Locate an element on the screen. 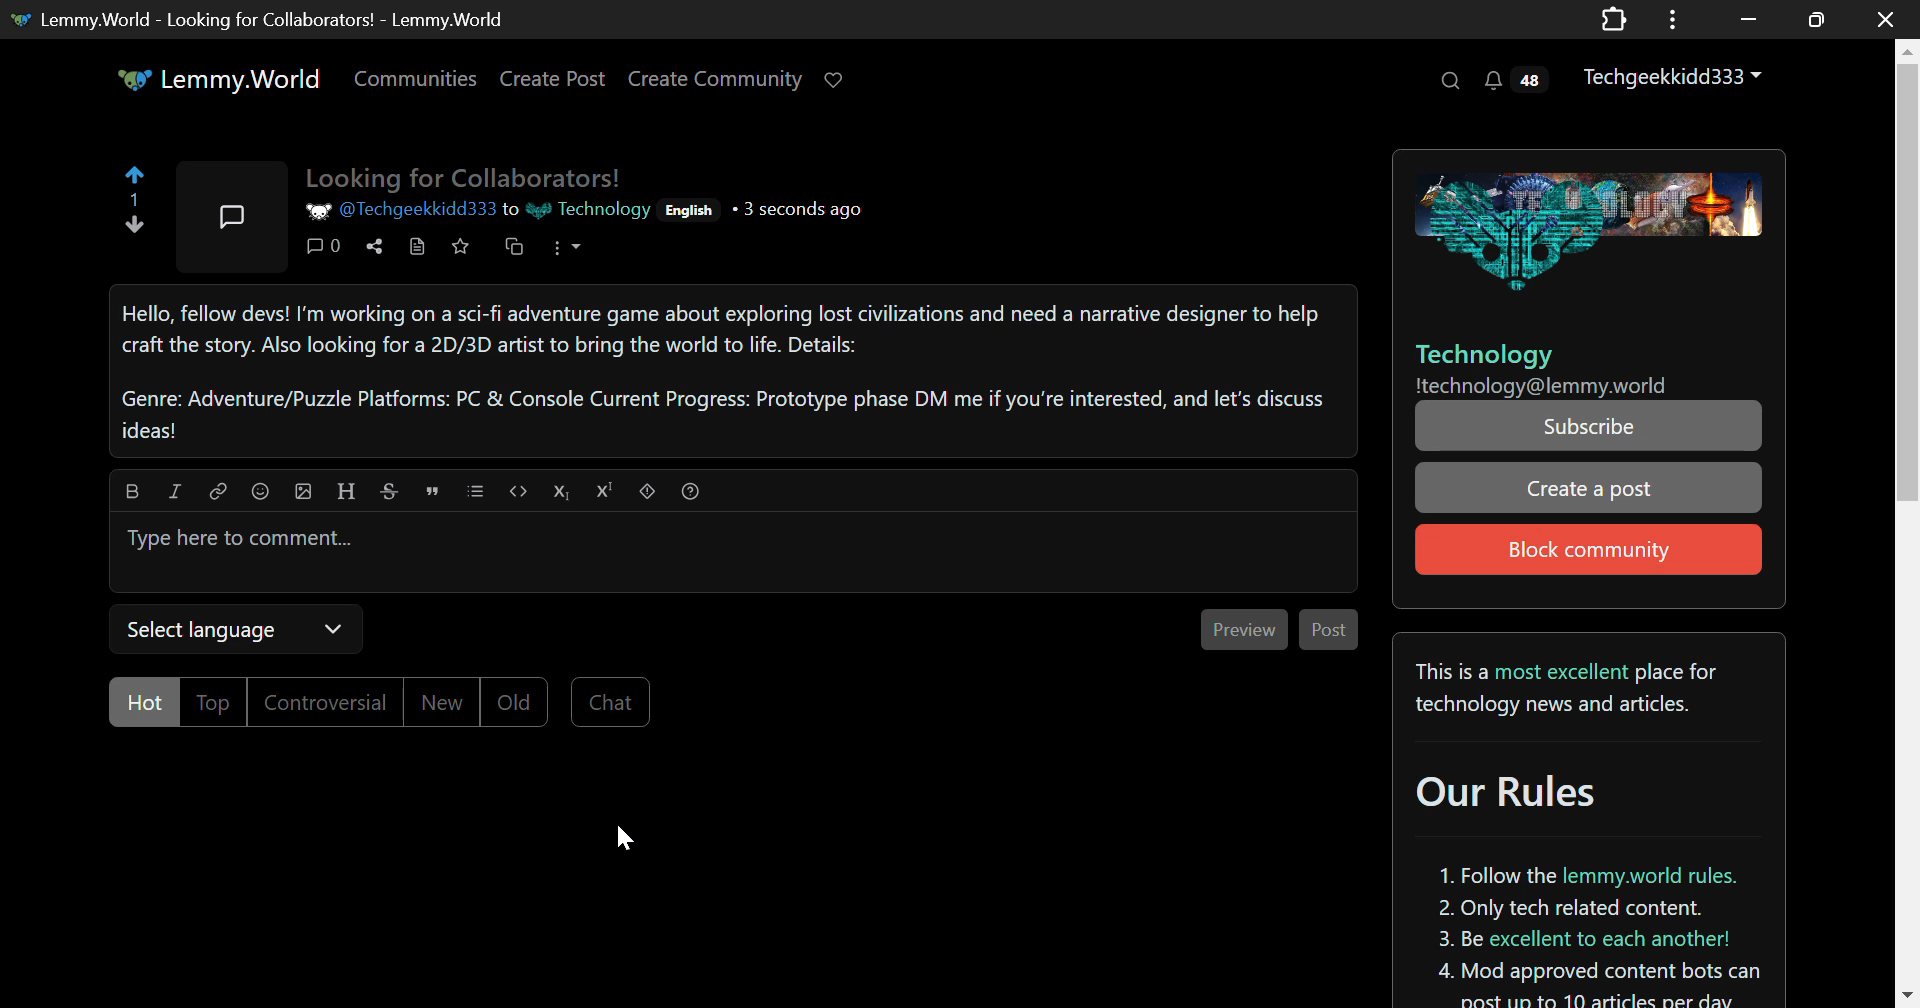 The width and height of the screenshot is (1920, 1008). spoiler is located at coordinates (646, 490).